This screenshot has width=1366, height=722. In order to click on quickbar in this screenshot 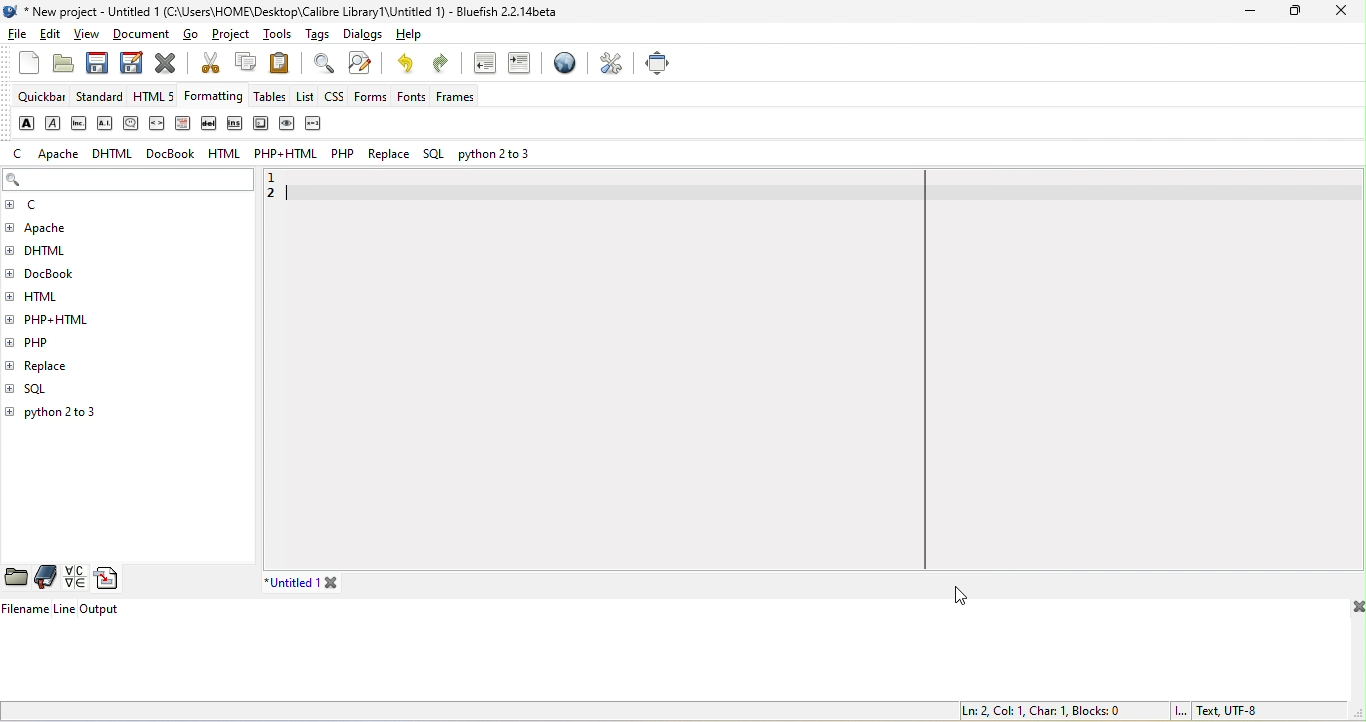, I will do `click(41, 98)`.